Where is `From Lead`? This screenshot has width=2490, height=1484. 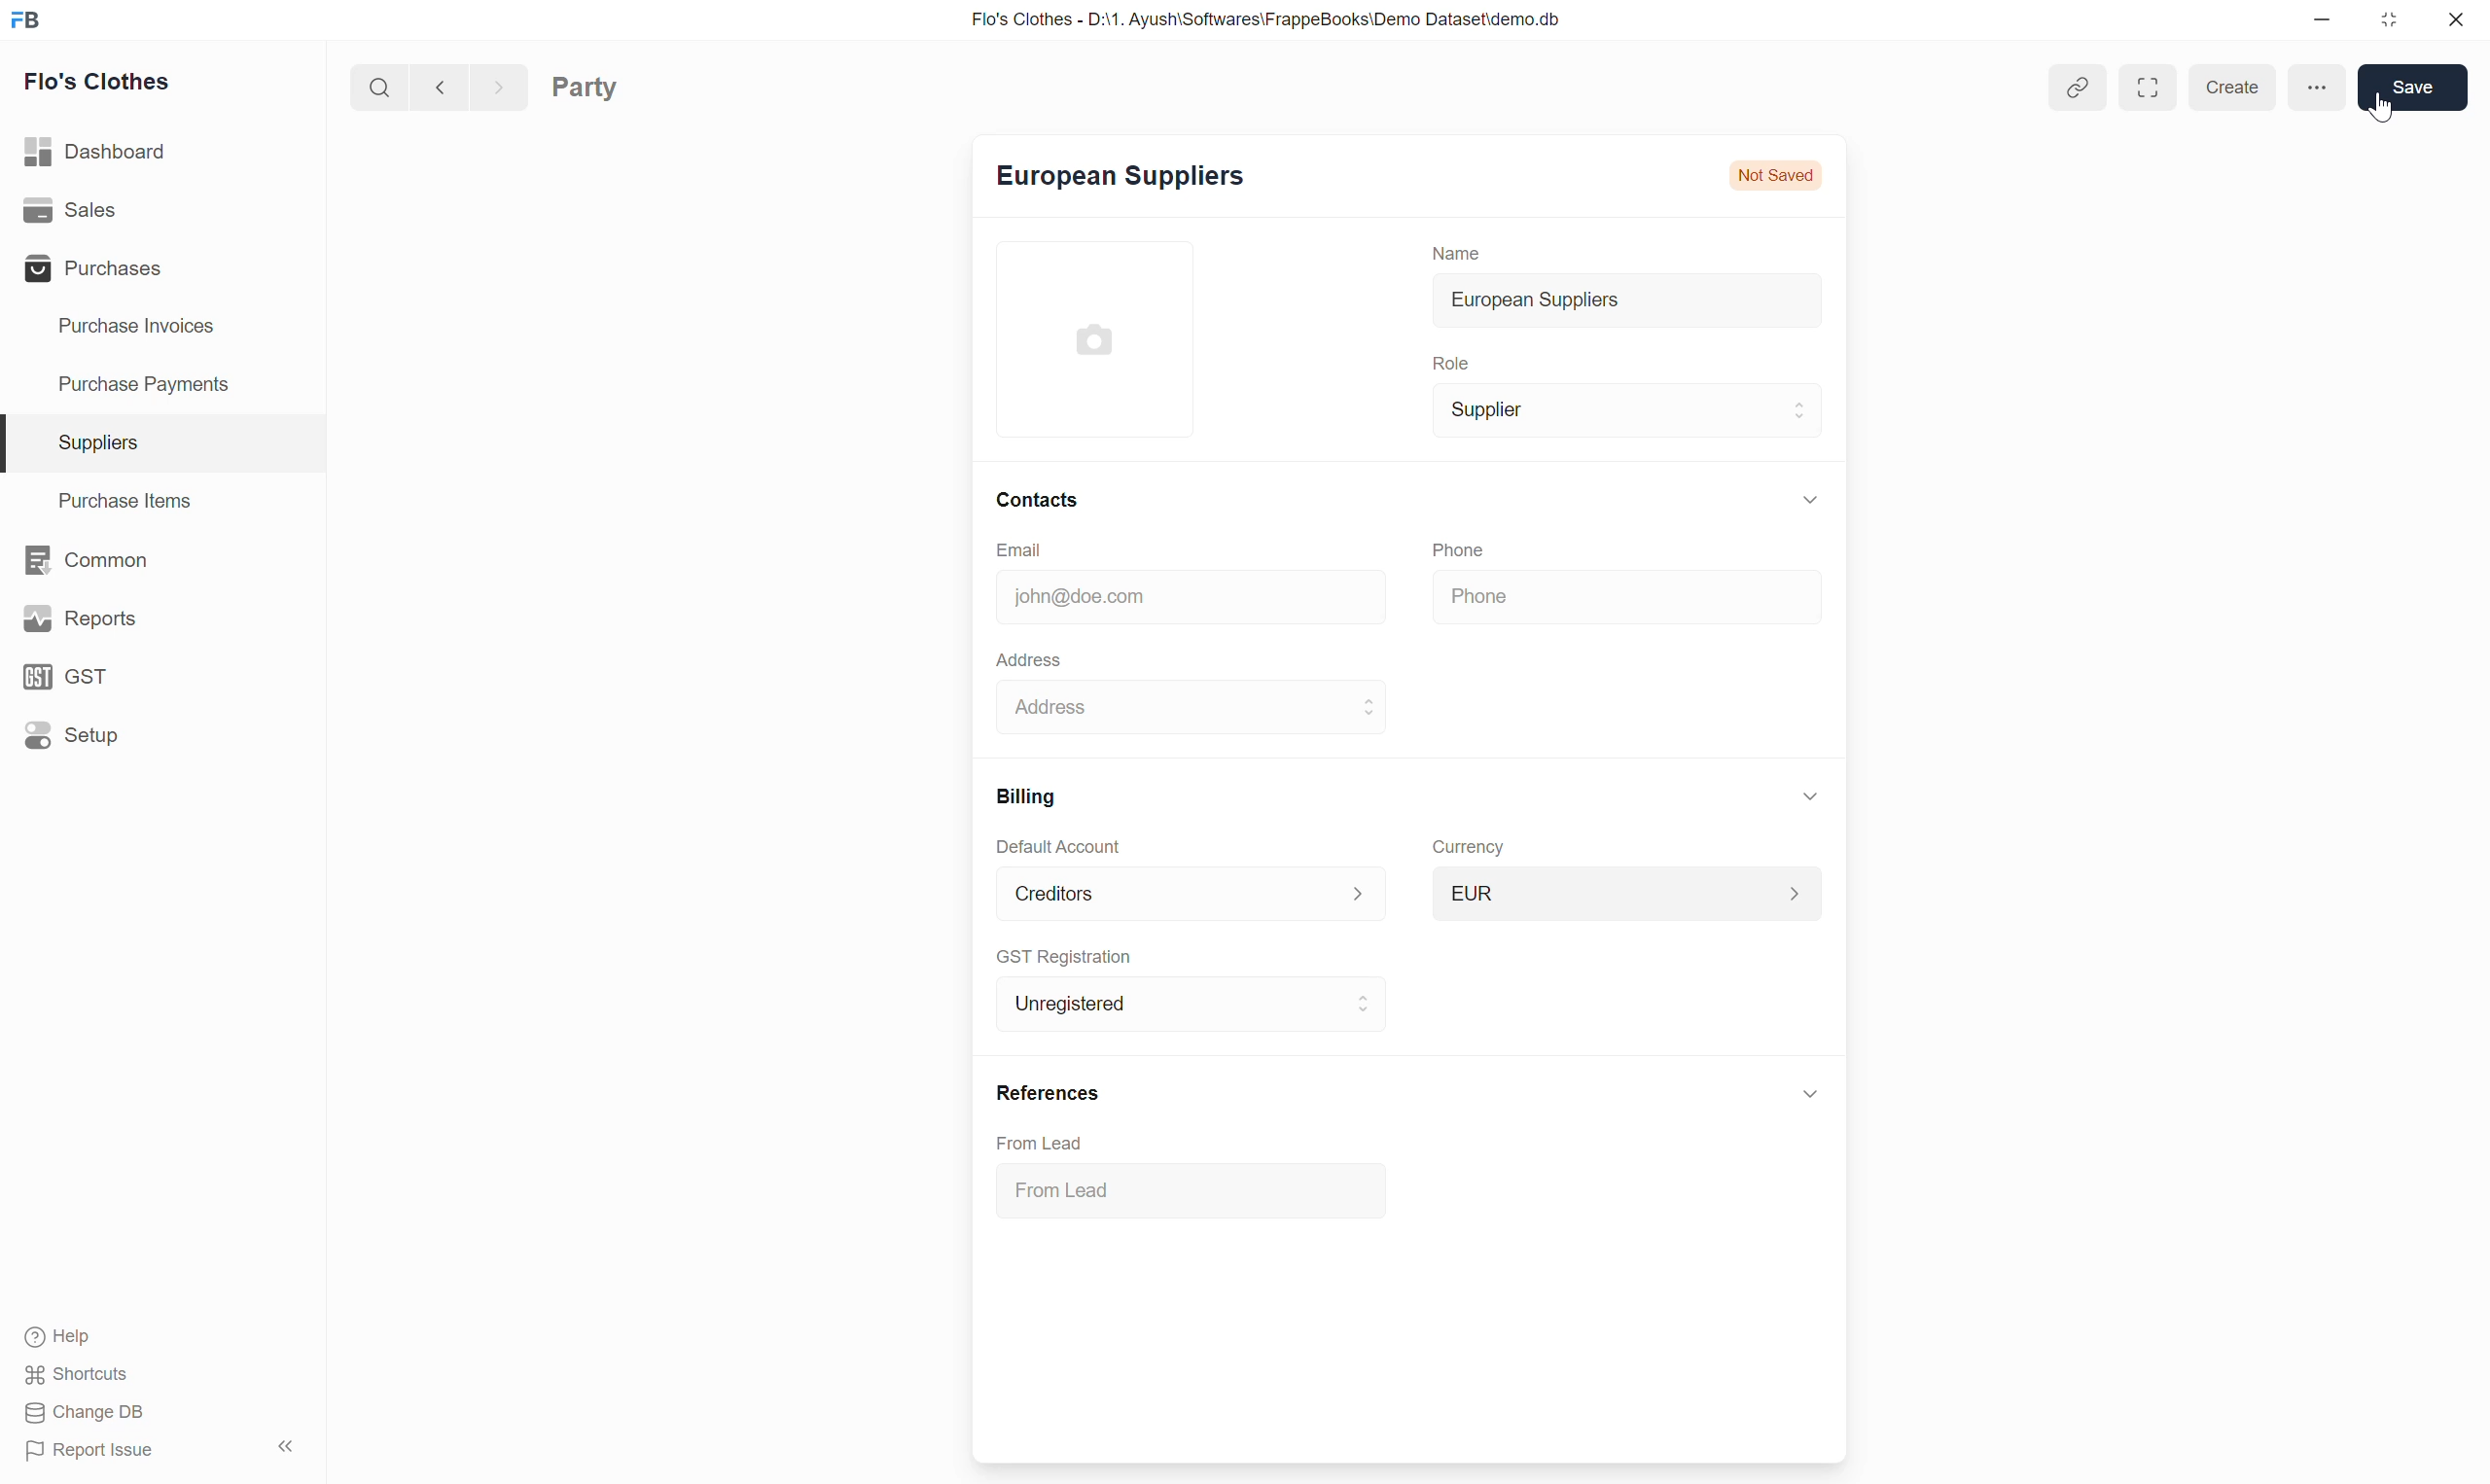
From Lead is located at coordinates (1074, 1187).